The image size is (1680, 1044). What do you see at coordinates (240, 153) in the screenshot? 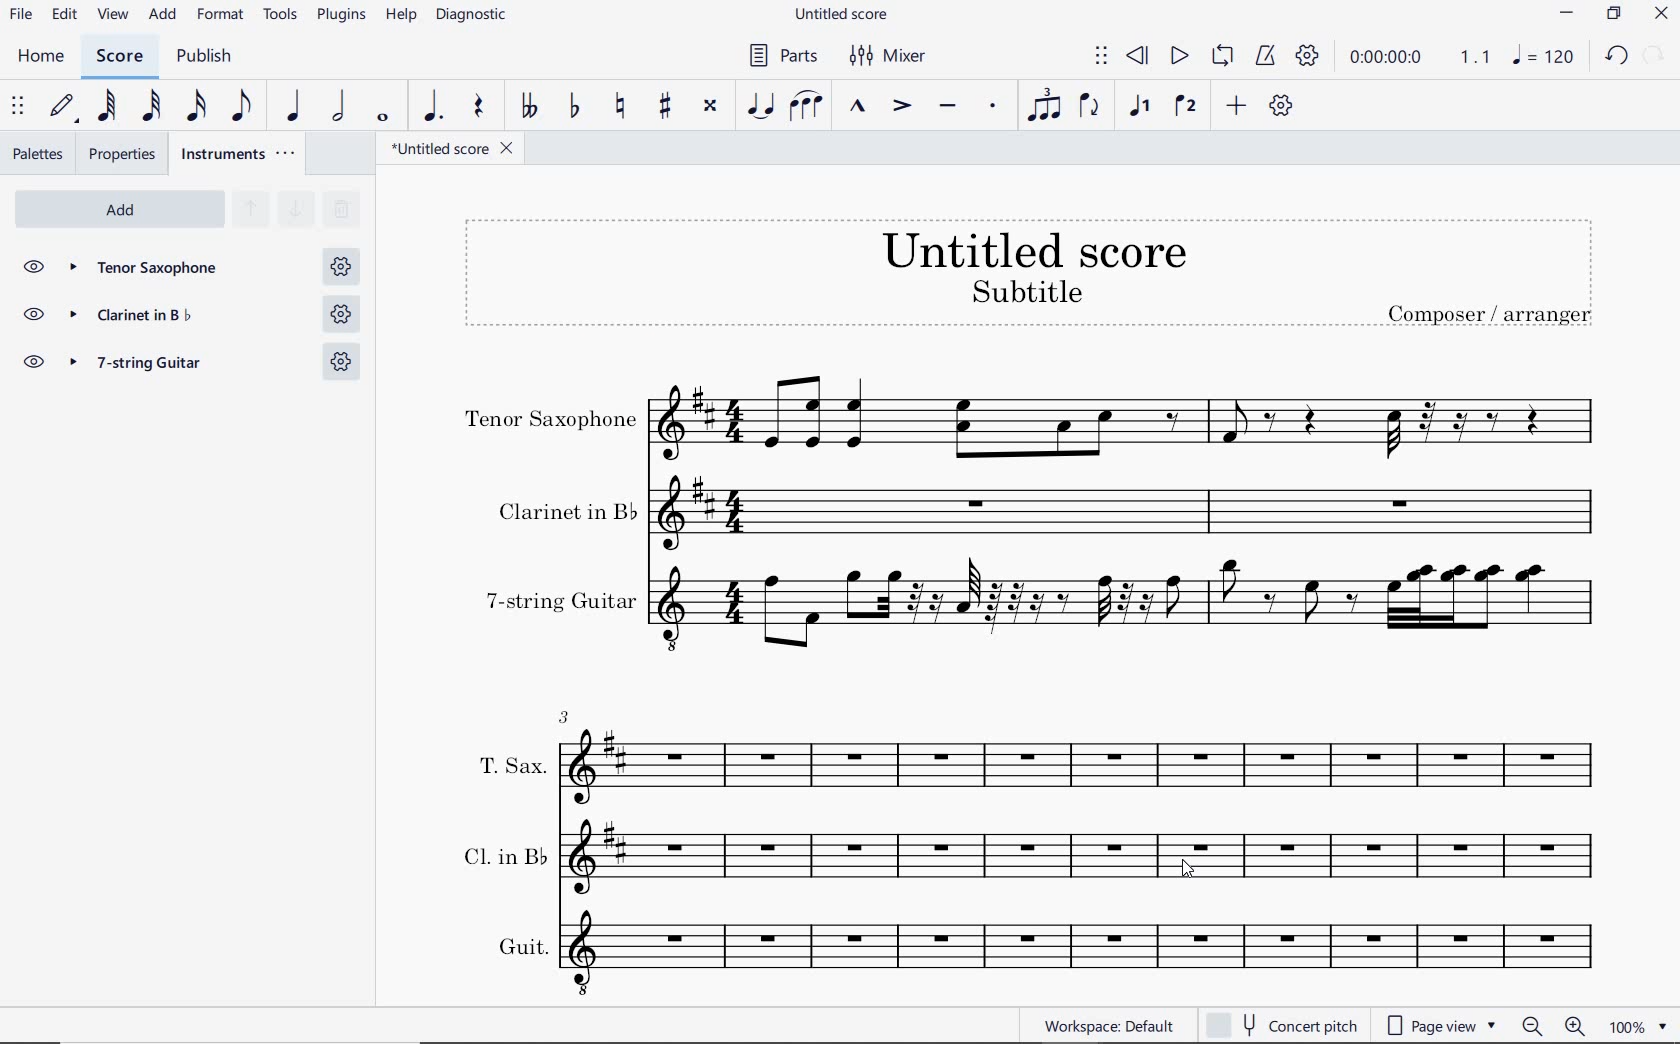
I see `INSTRUMENTS` at bounding box center [240, 153].